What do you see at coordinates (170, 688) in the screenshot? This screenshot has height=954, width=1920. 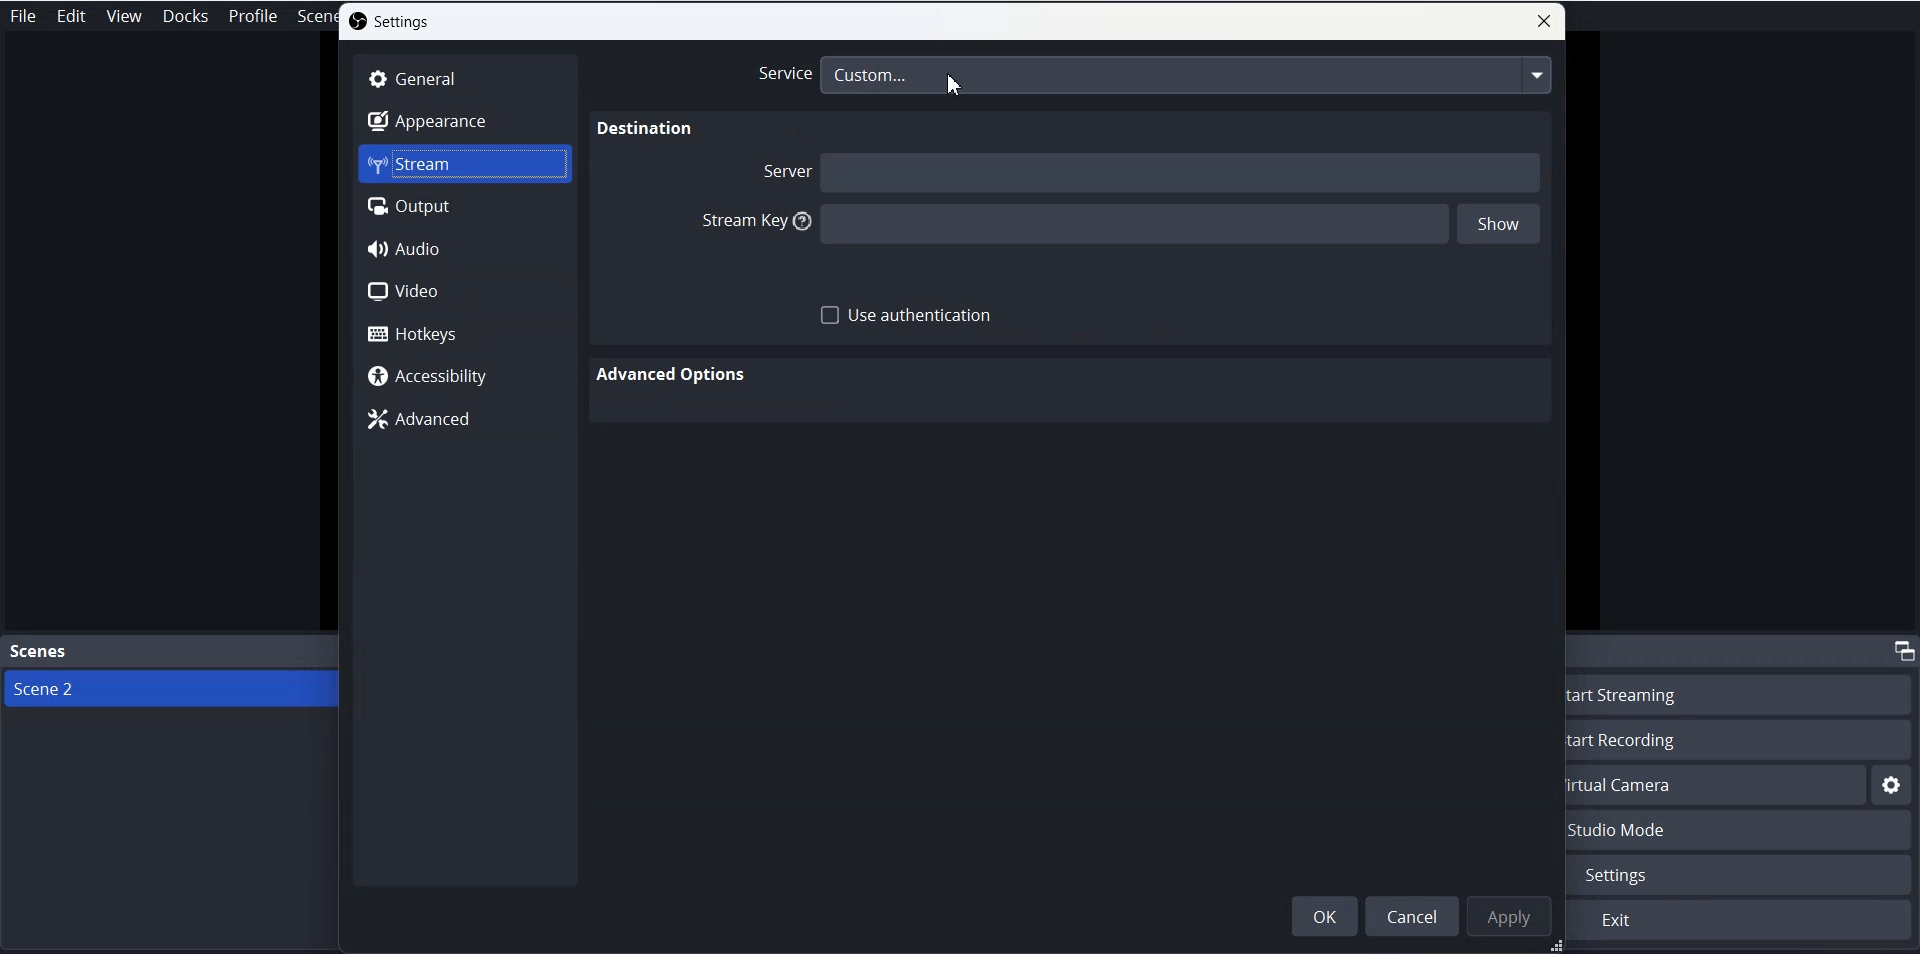 I see `Scene 2` at bounding box center [170, 688].